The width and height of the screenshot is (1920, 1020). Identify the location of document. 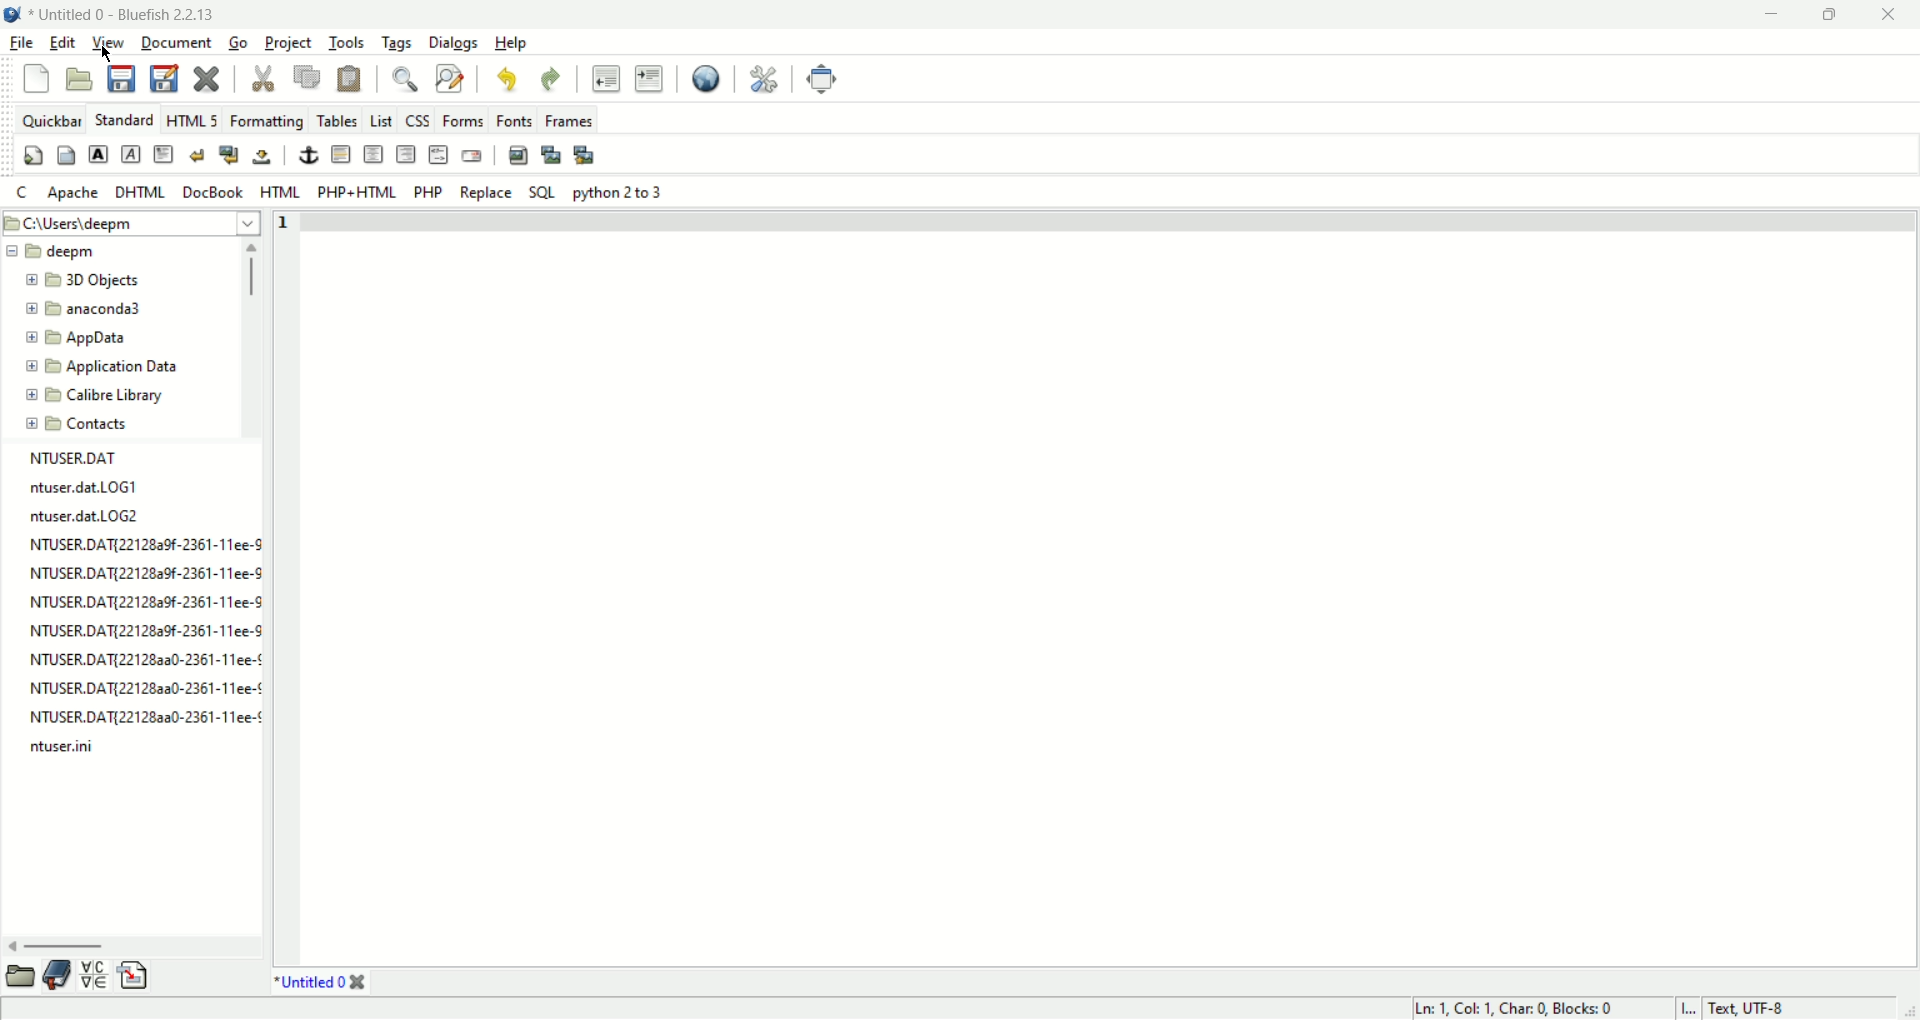
(175, 42).